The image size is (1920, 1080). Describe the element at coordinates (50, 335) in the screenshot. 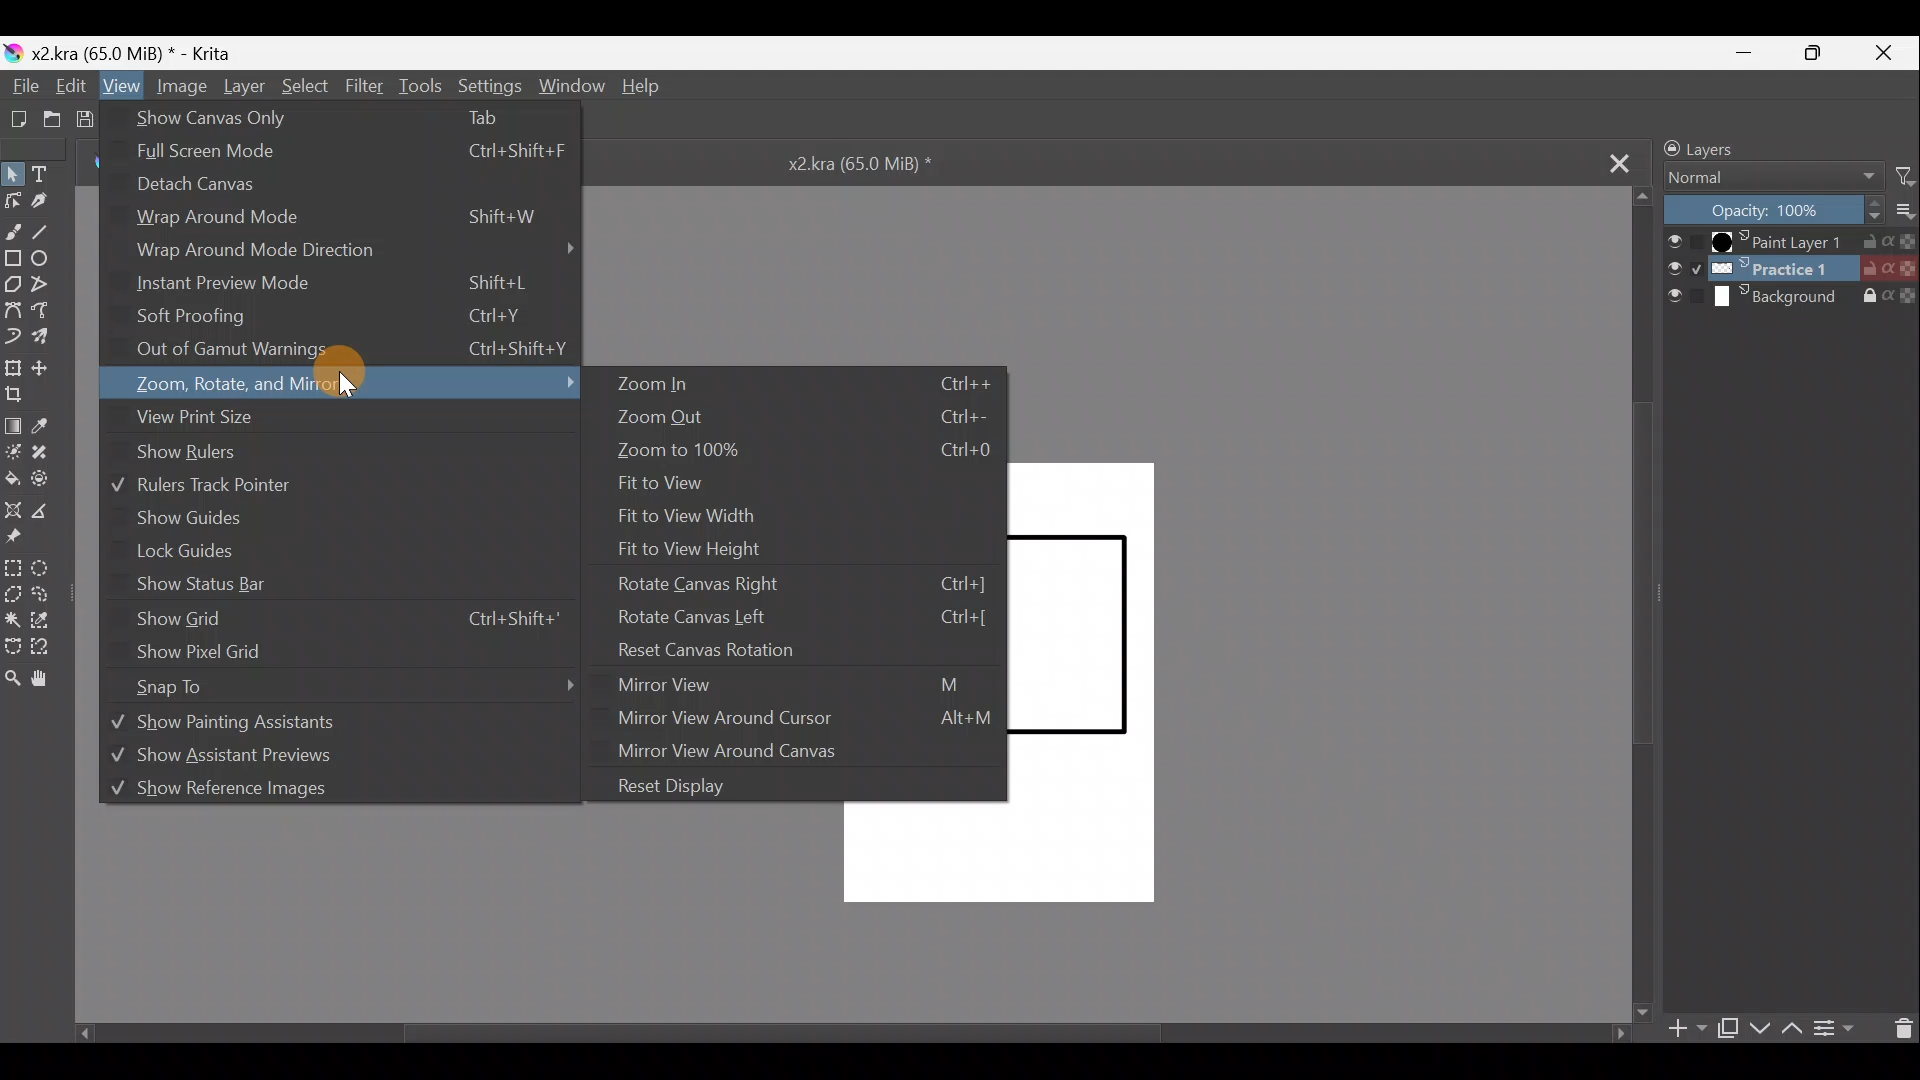

I see `Multibrush tool` at that location.